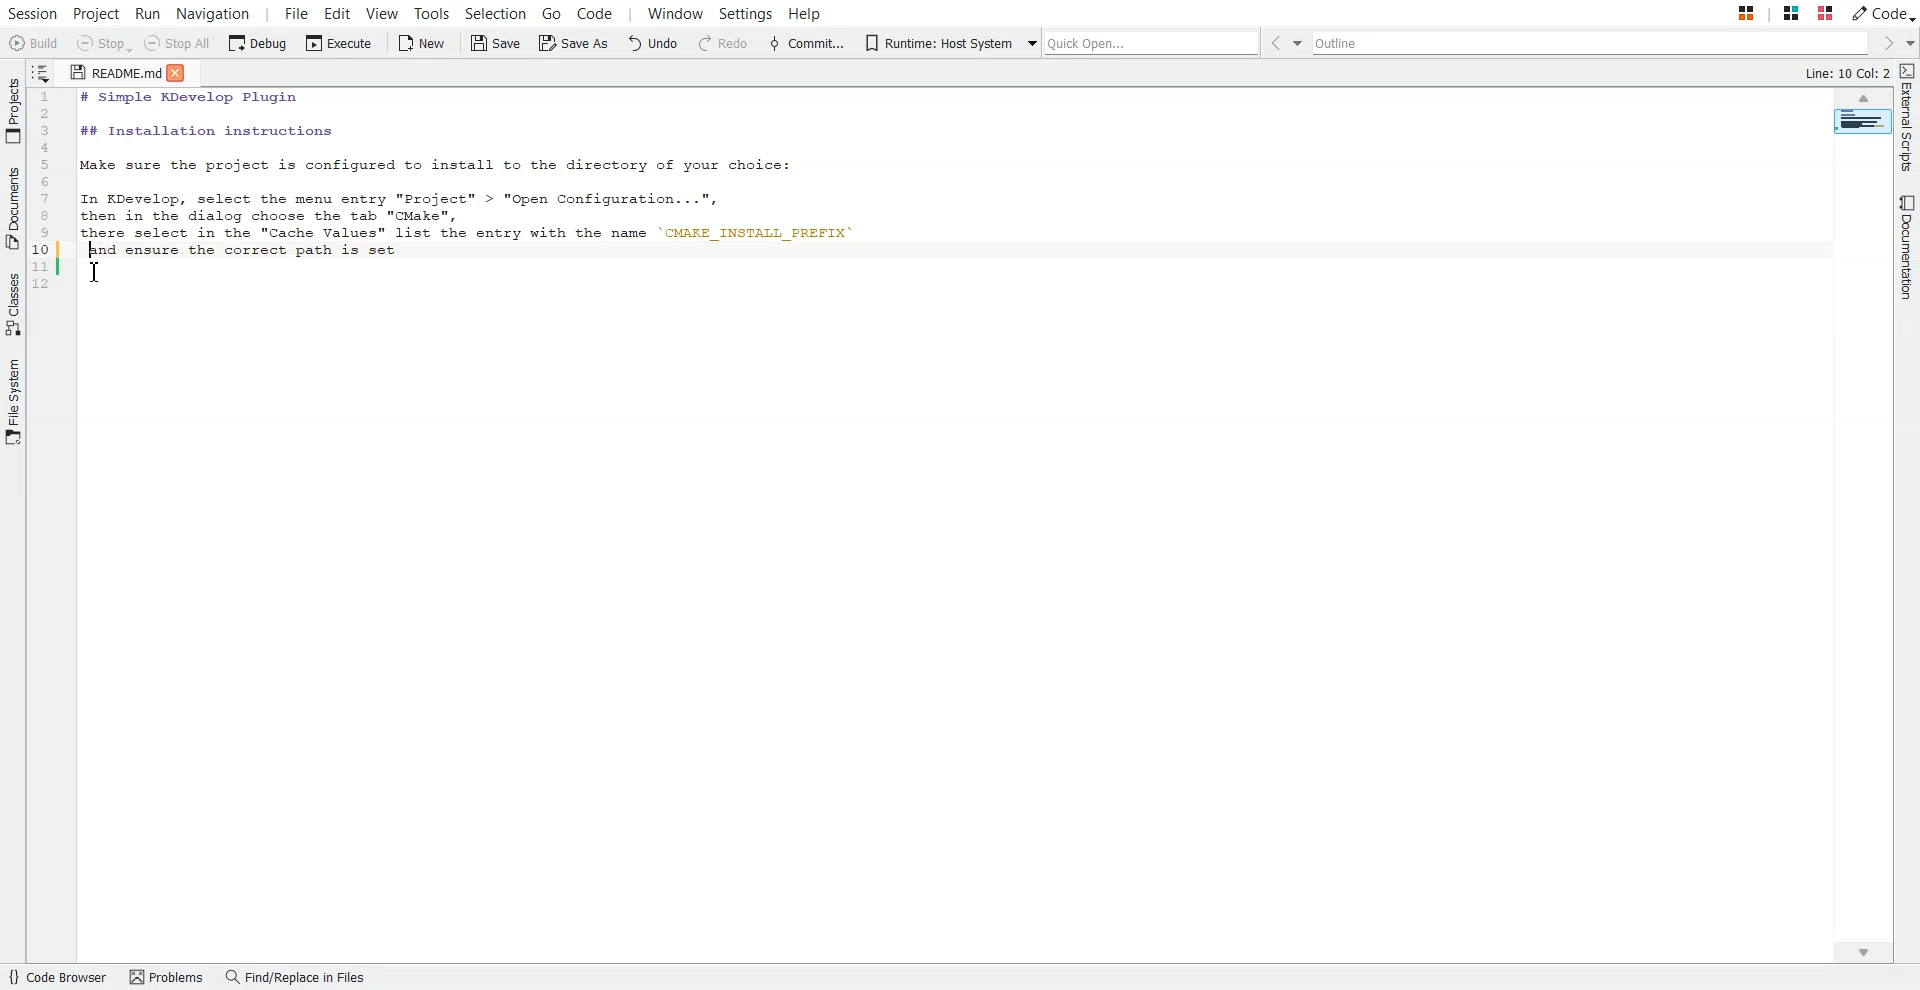 The width and height of the screenshot is (1920, 990). What do you see at coordinates (805, 12) in the screenshot?
I see `Help` at bounding box center [805, 12].